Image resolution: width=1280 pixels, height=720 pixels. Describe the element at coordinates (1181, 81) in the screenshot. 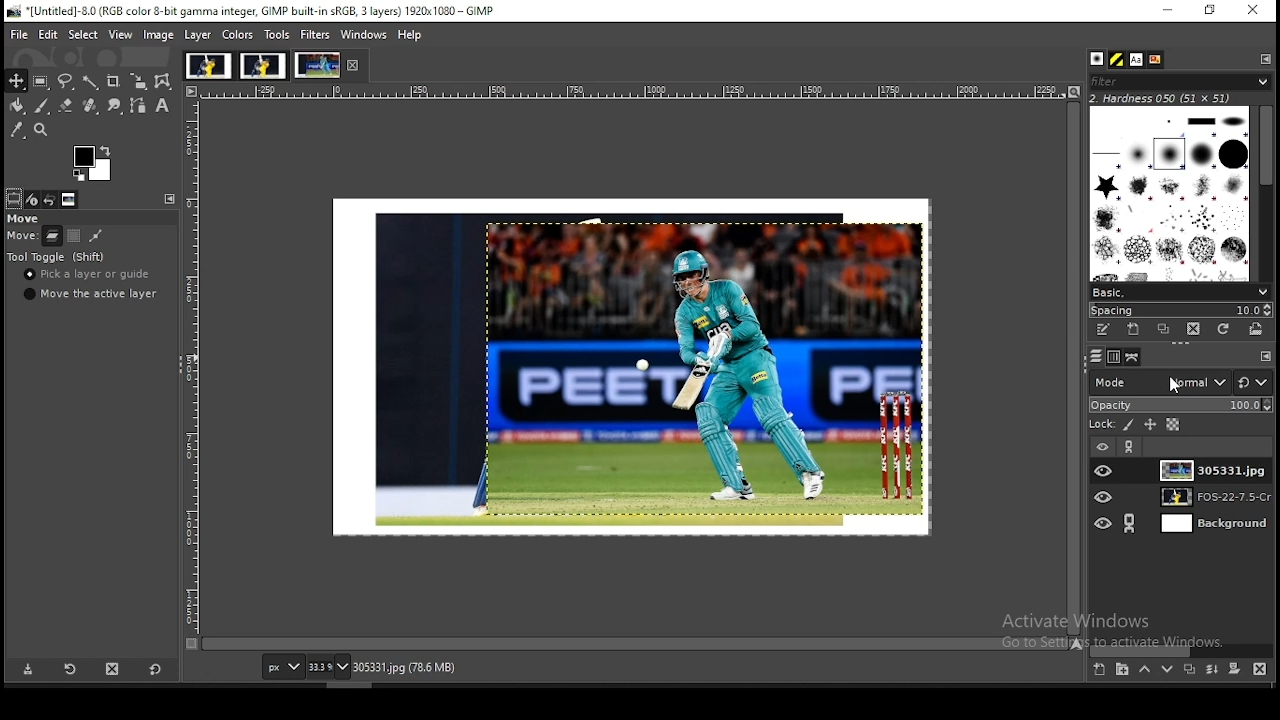

I see `filter` at that location.